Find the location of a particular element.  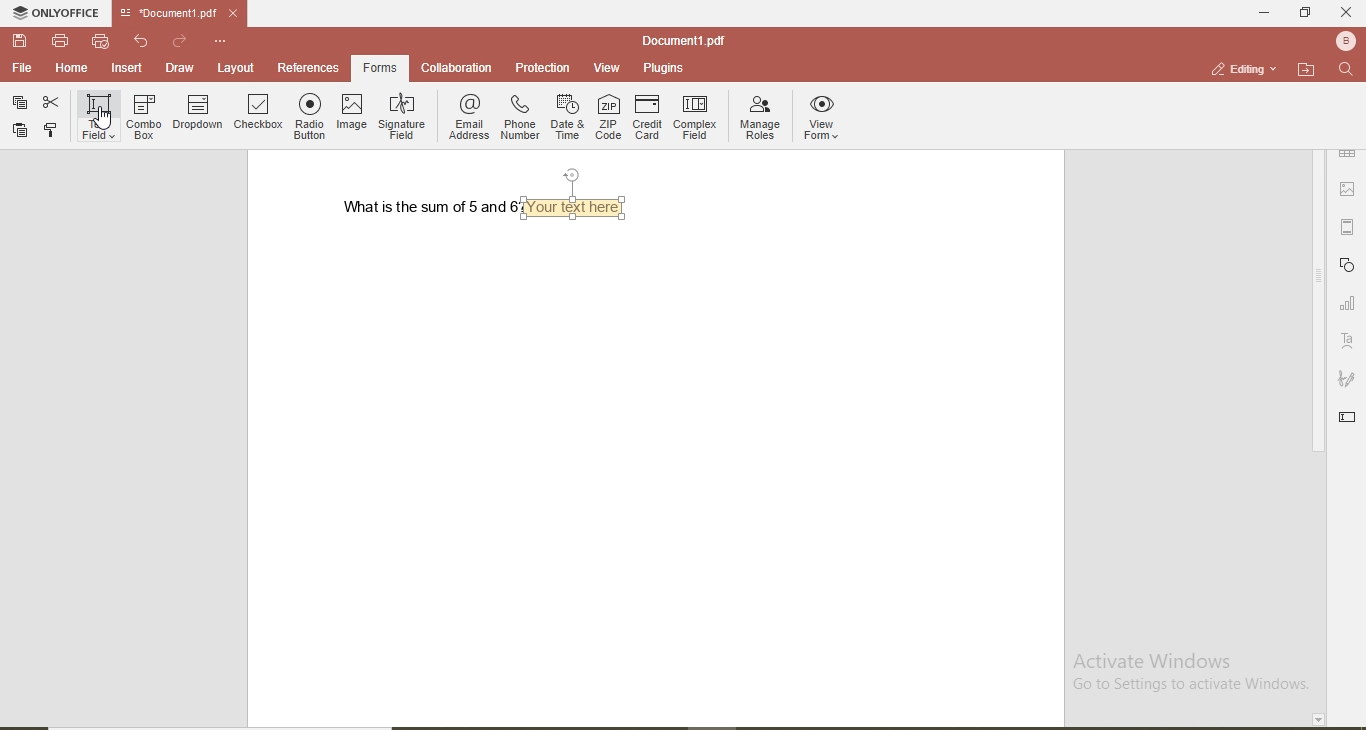

quick print is located at coordinates (100, 42).